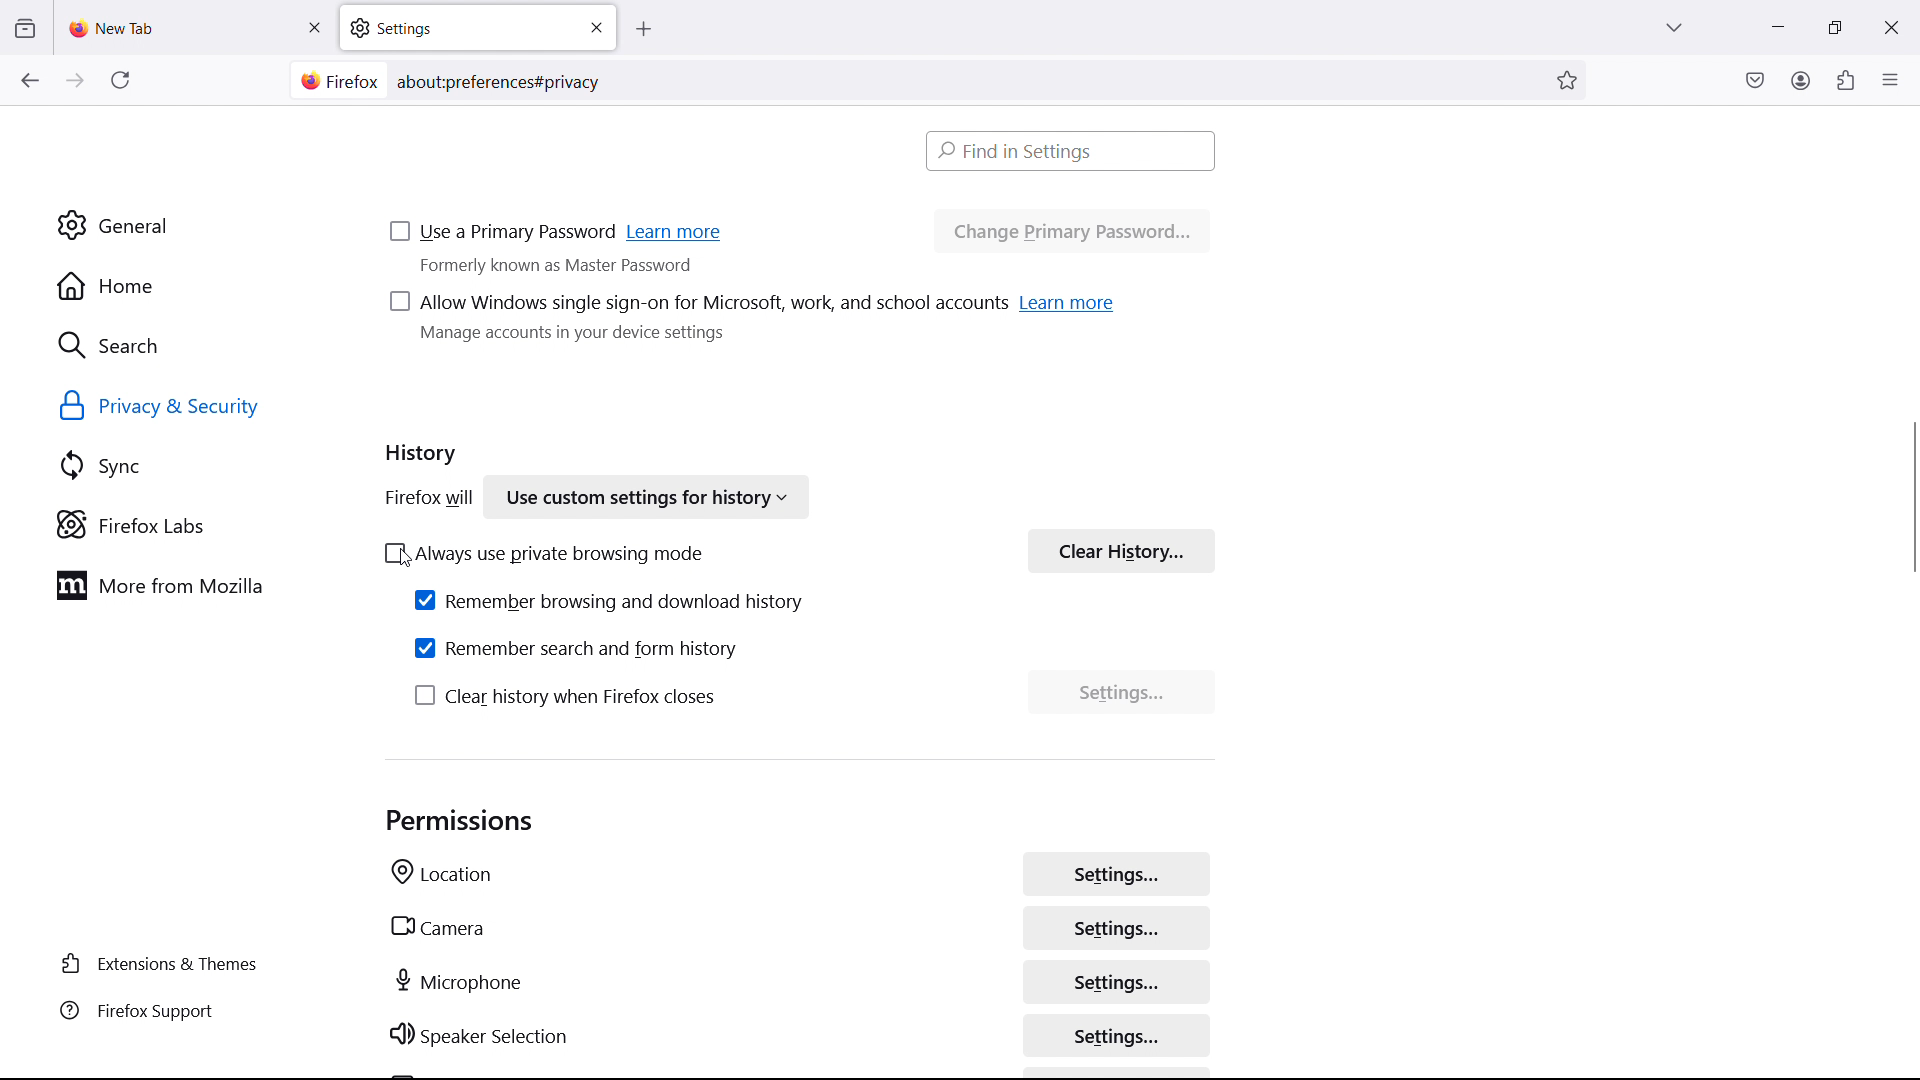 The width and height of the screenshot is (1920, 1080). I want to click on close tab, so click(314, 28).